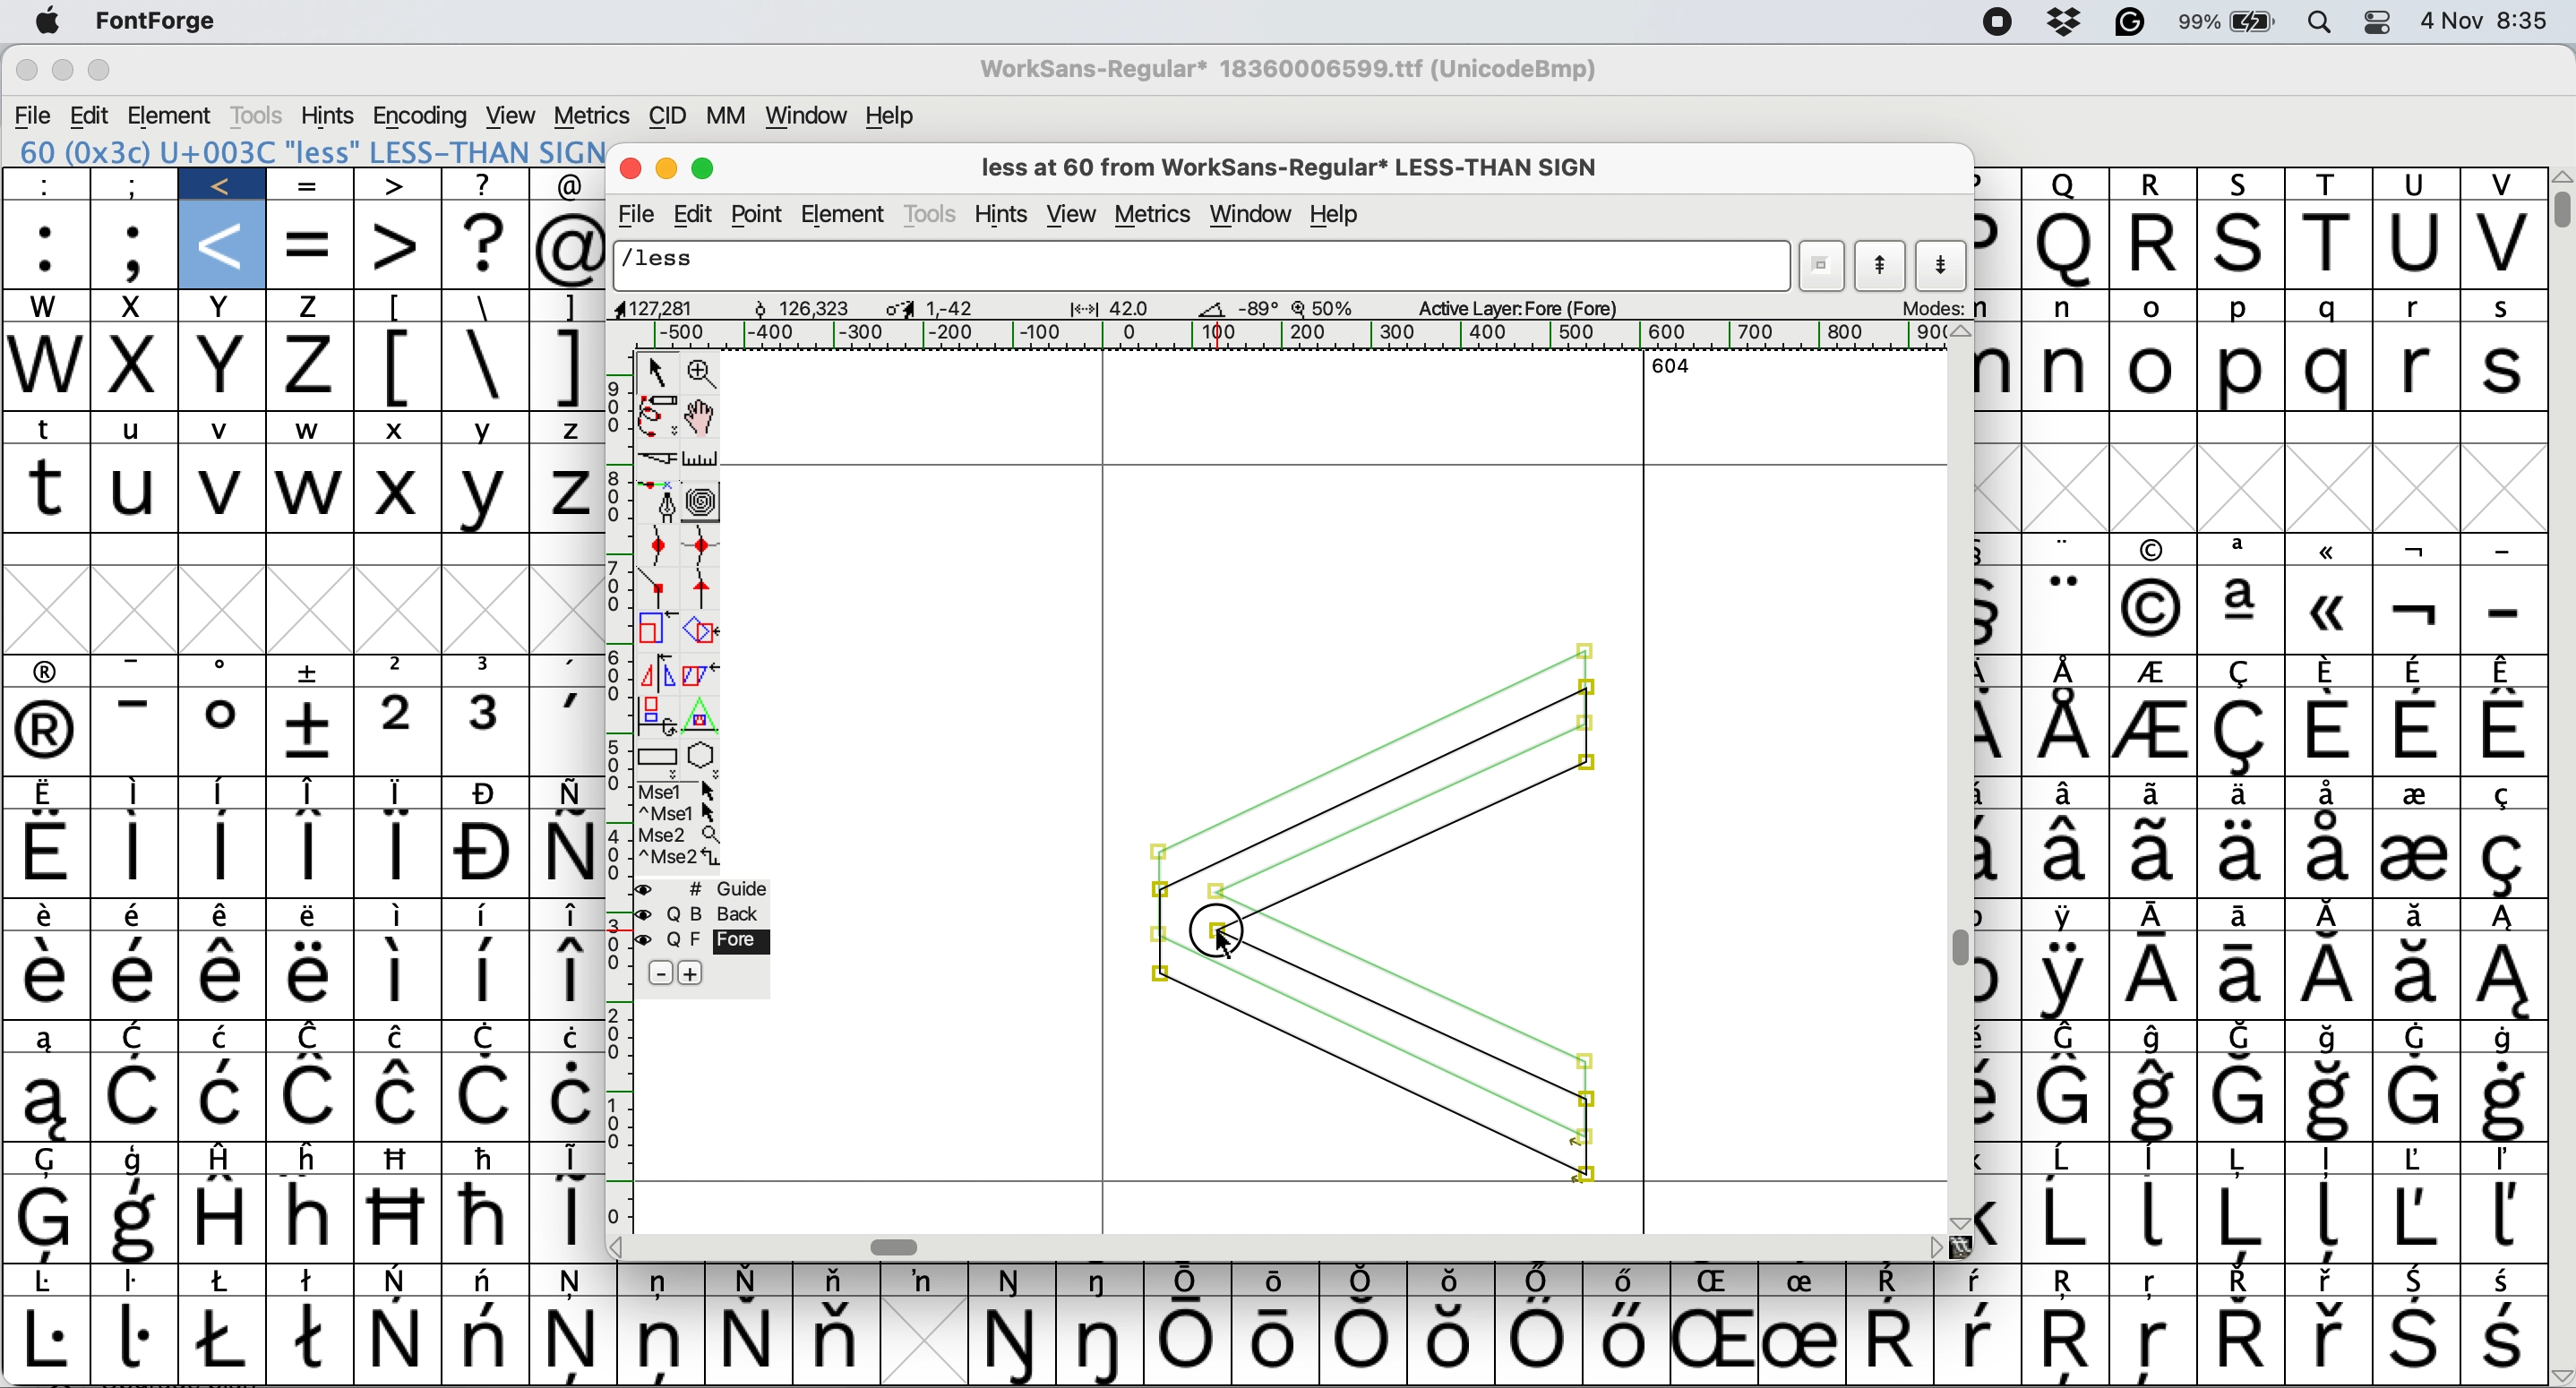  I want to click on q, so click(2066, 243).